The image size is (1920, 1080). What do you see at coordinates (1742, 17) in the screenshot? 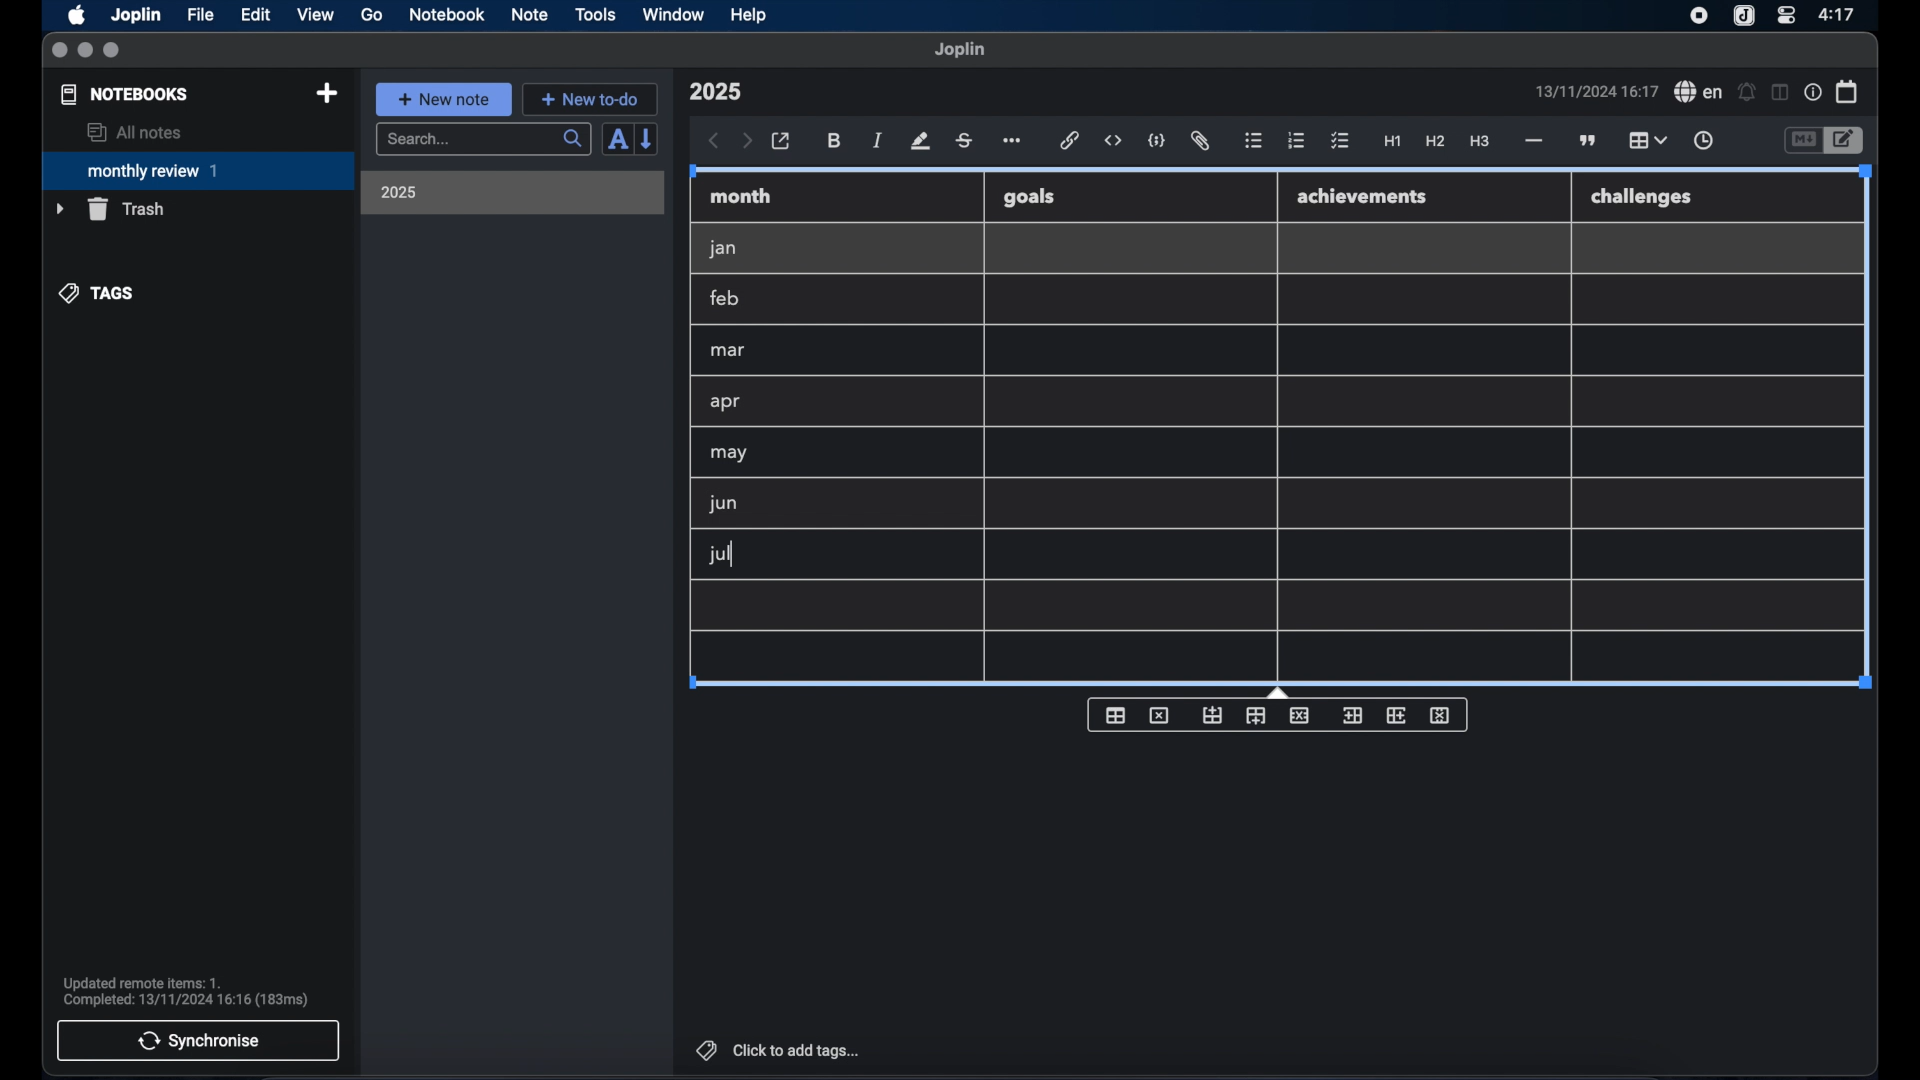
I see `joplin icon` at bounding box center [1742, 17].